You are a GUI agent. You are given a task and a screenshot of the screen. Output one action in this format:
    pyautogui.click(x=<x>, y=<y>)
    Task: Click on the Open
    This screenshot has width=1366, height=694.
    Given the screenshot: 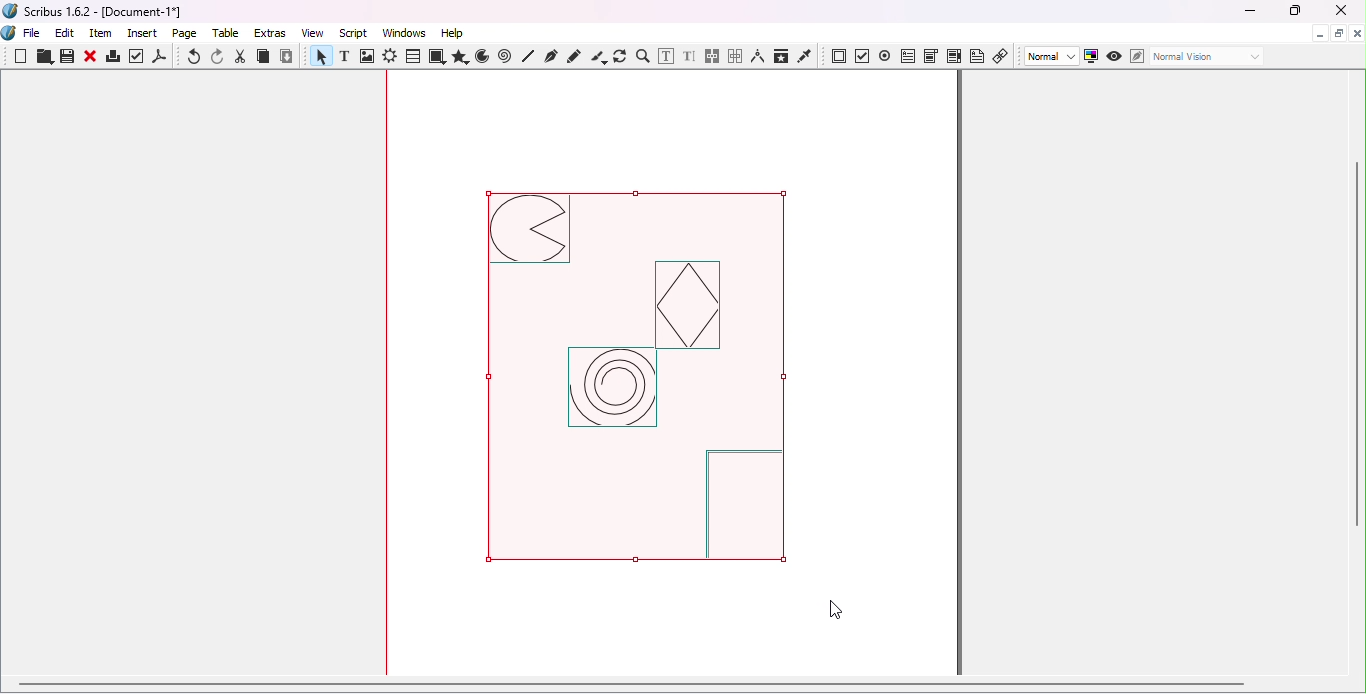 What is the action you would take?
    pyautogui.click(x=42, y=58)
    